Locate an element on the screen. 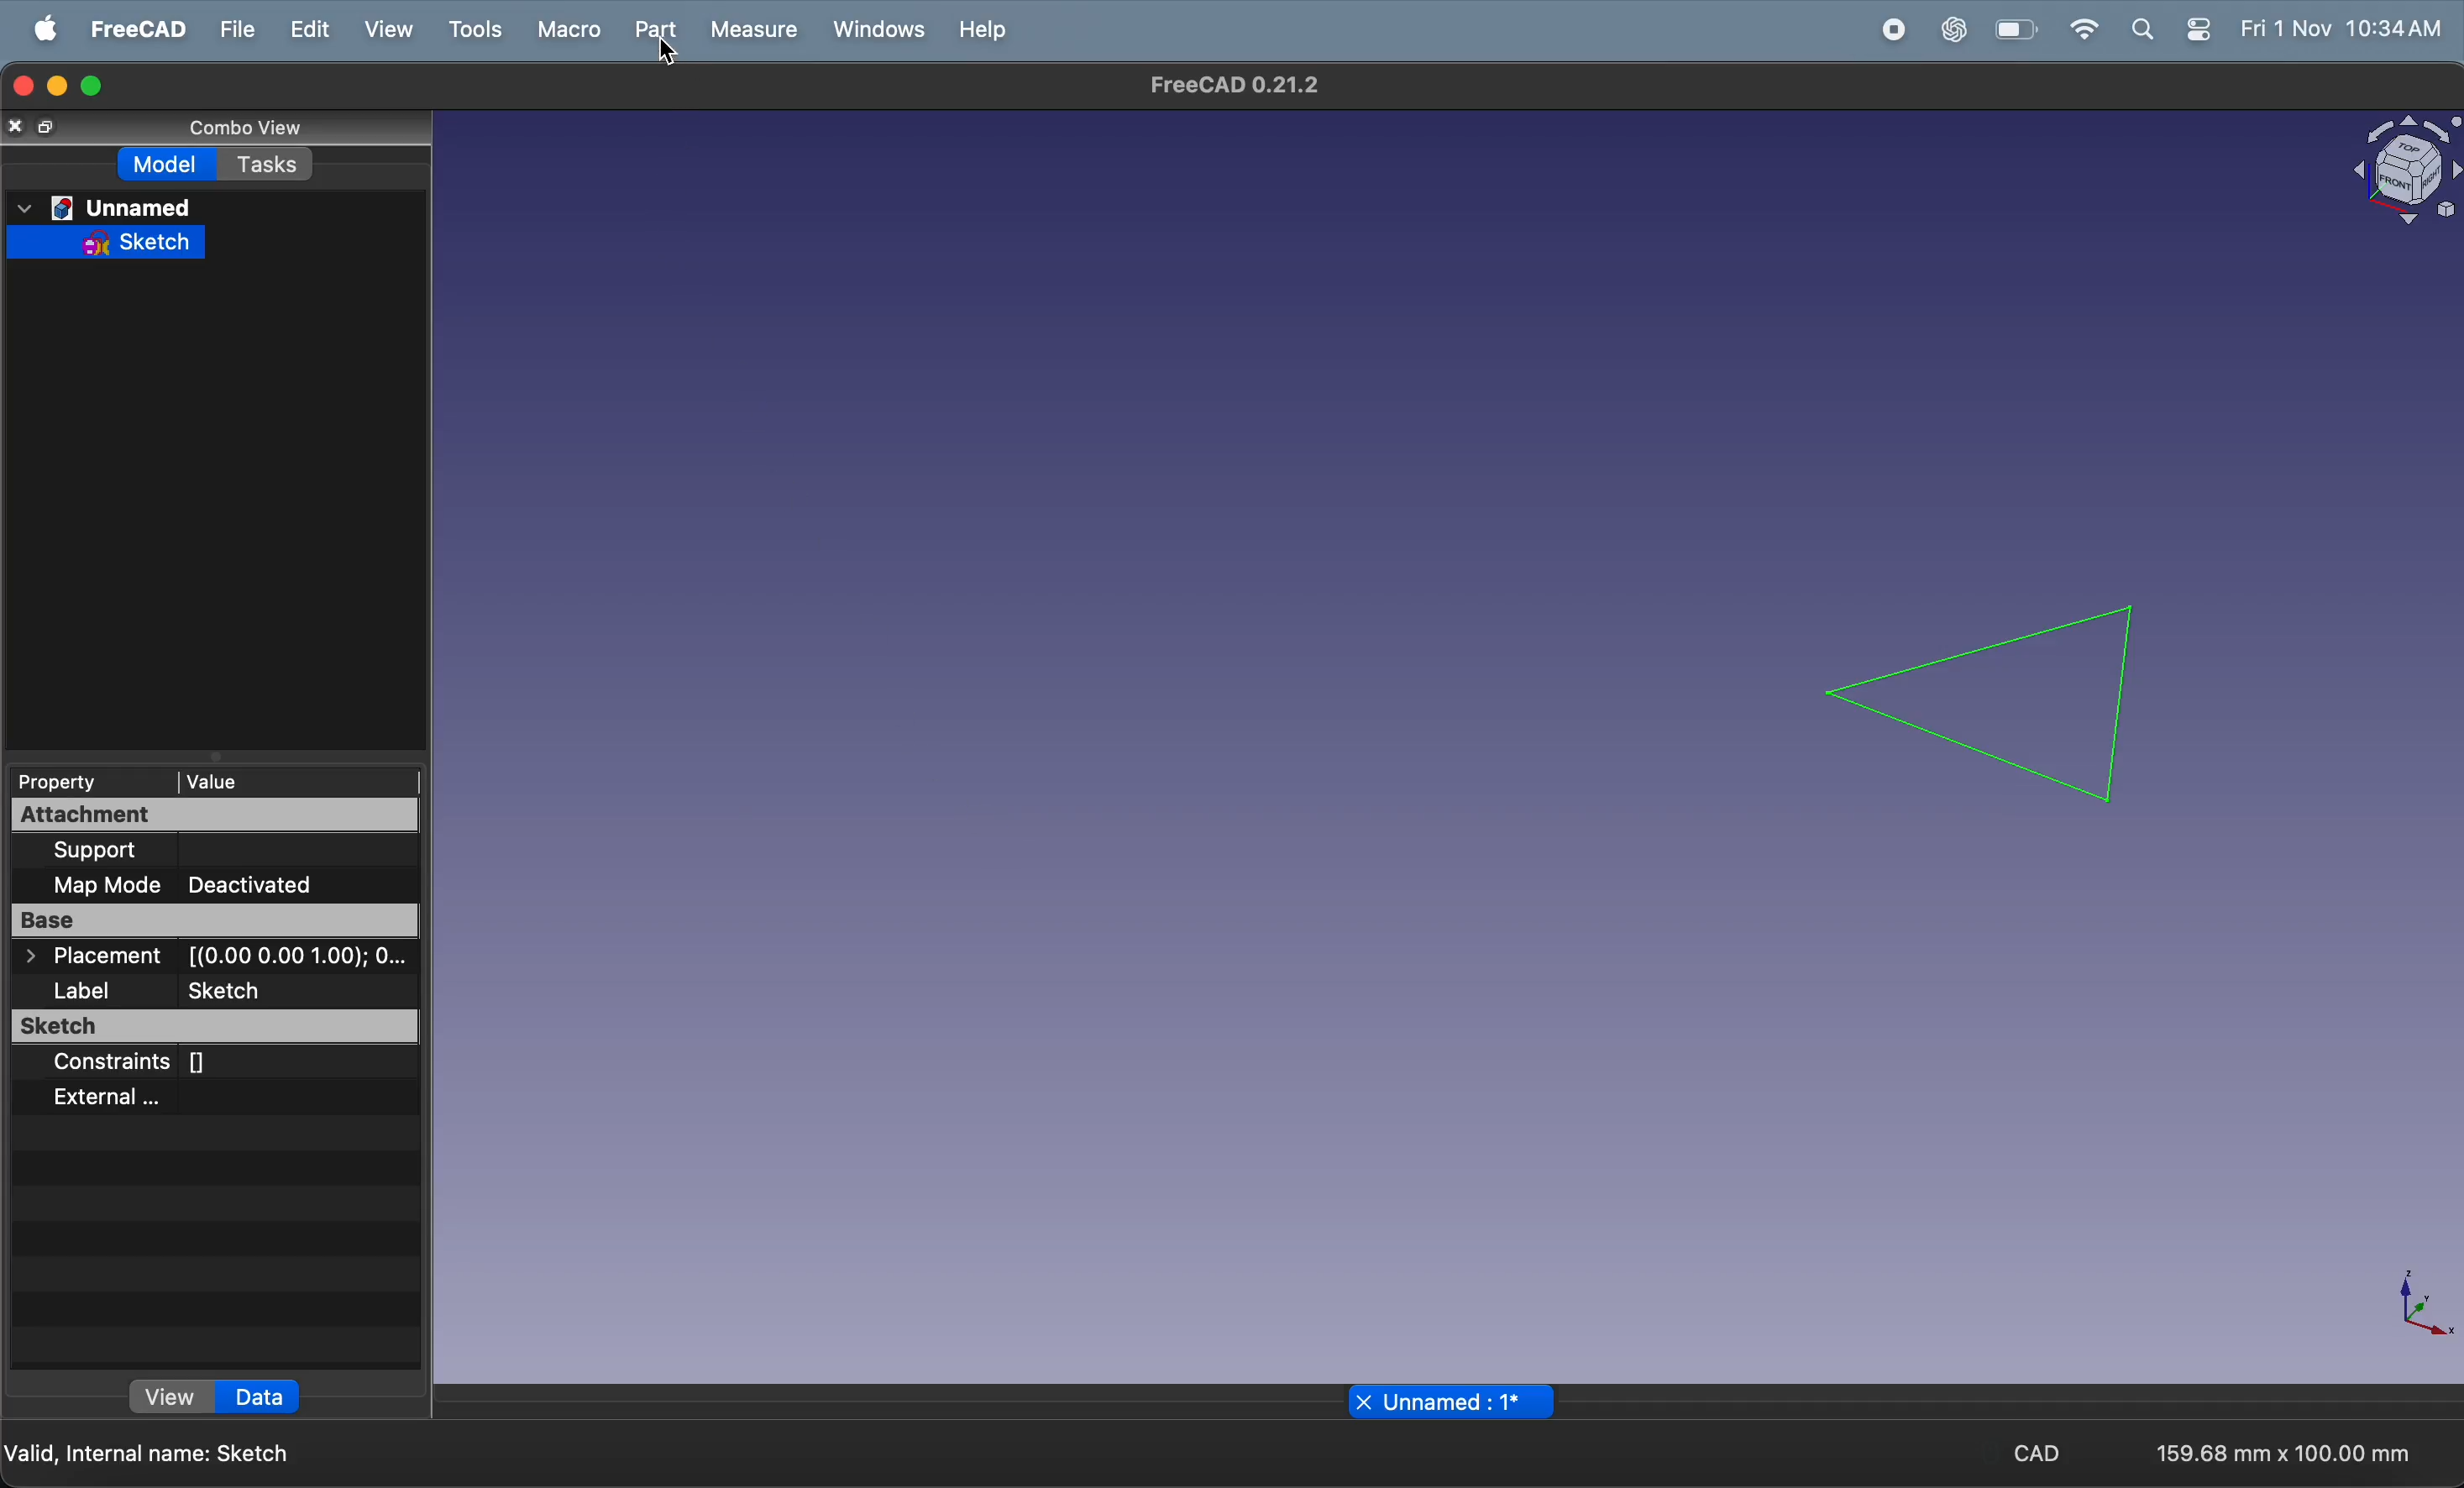 The height and width of the screenshot is (1488, 2464). windows is located at coordinates (878, 31).